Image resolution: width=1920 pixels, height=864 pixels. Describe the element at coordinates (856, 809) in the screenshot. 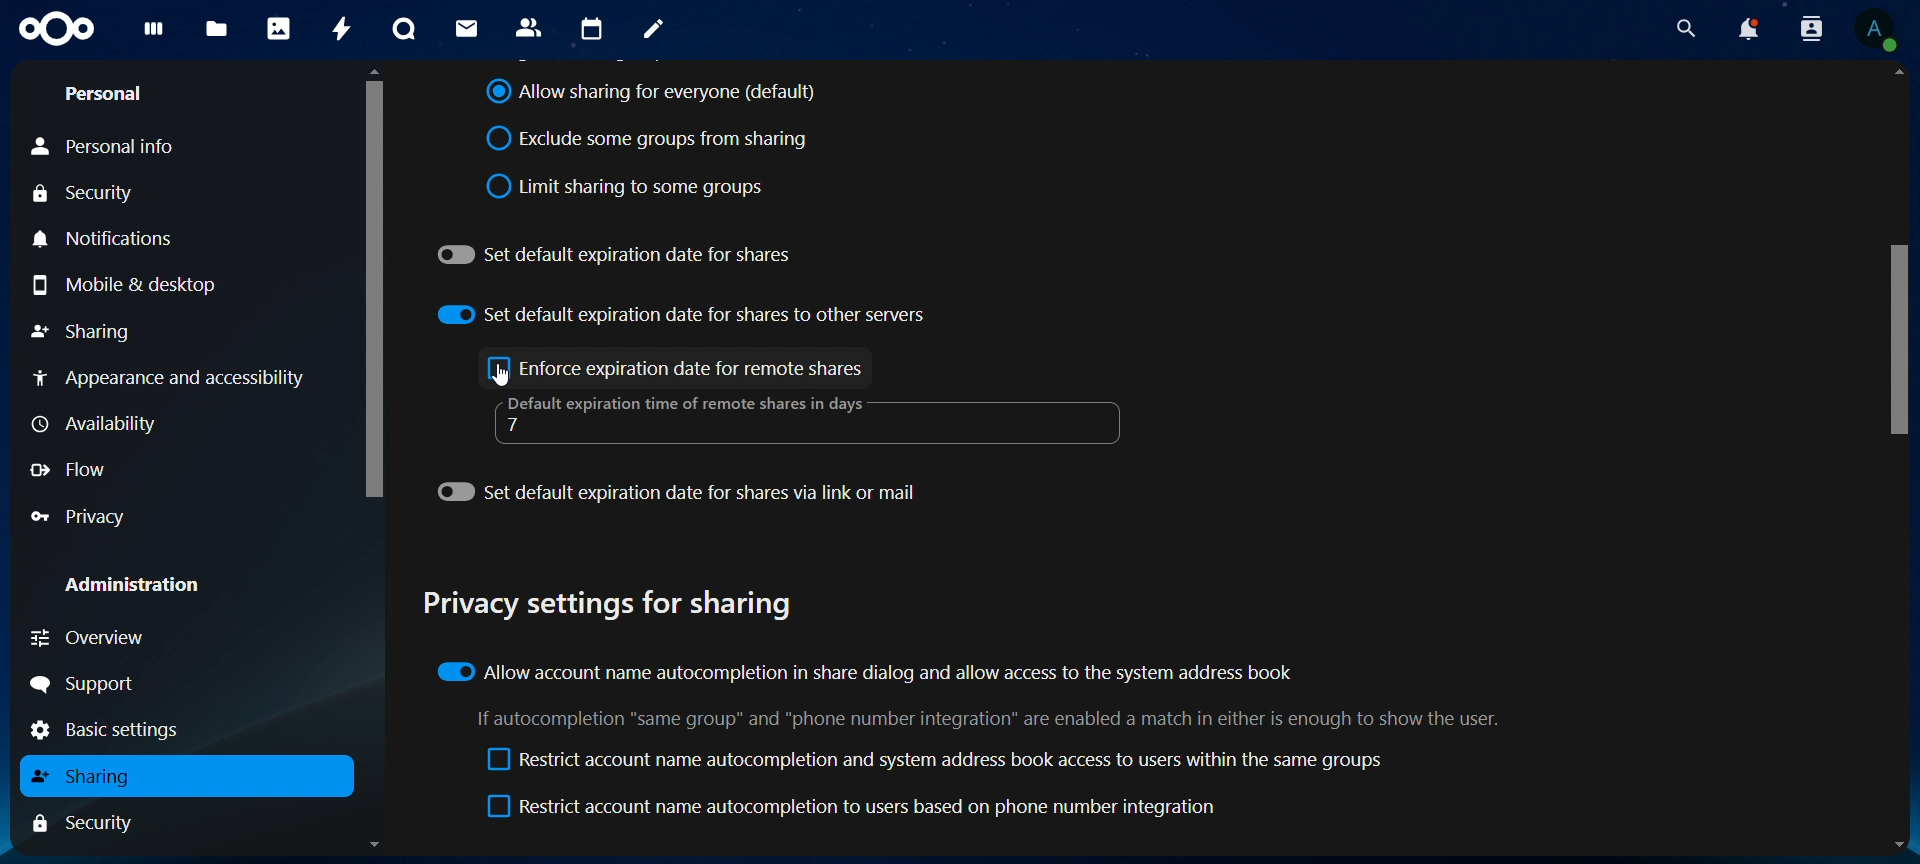

I see `Restrict account name autocompletion` at that location.